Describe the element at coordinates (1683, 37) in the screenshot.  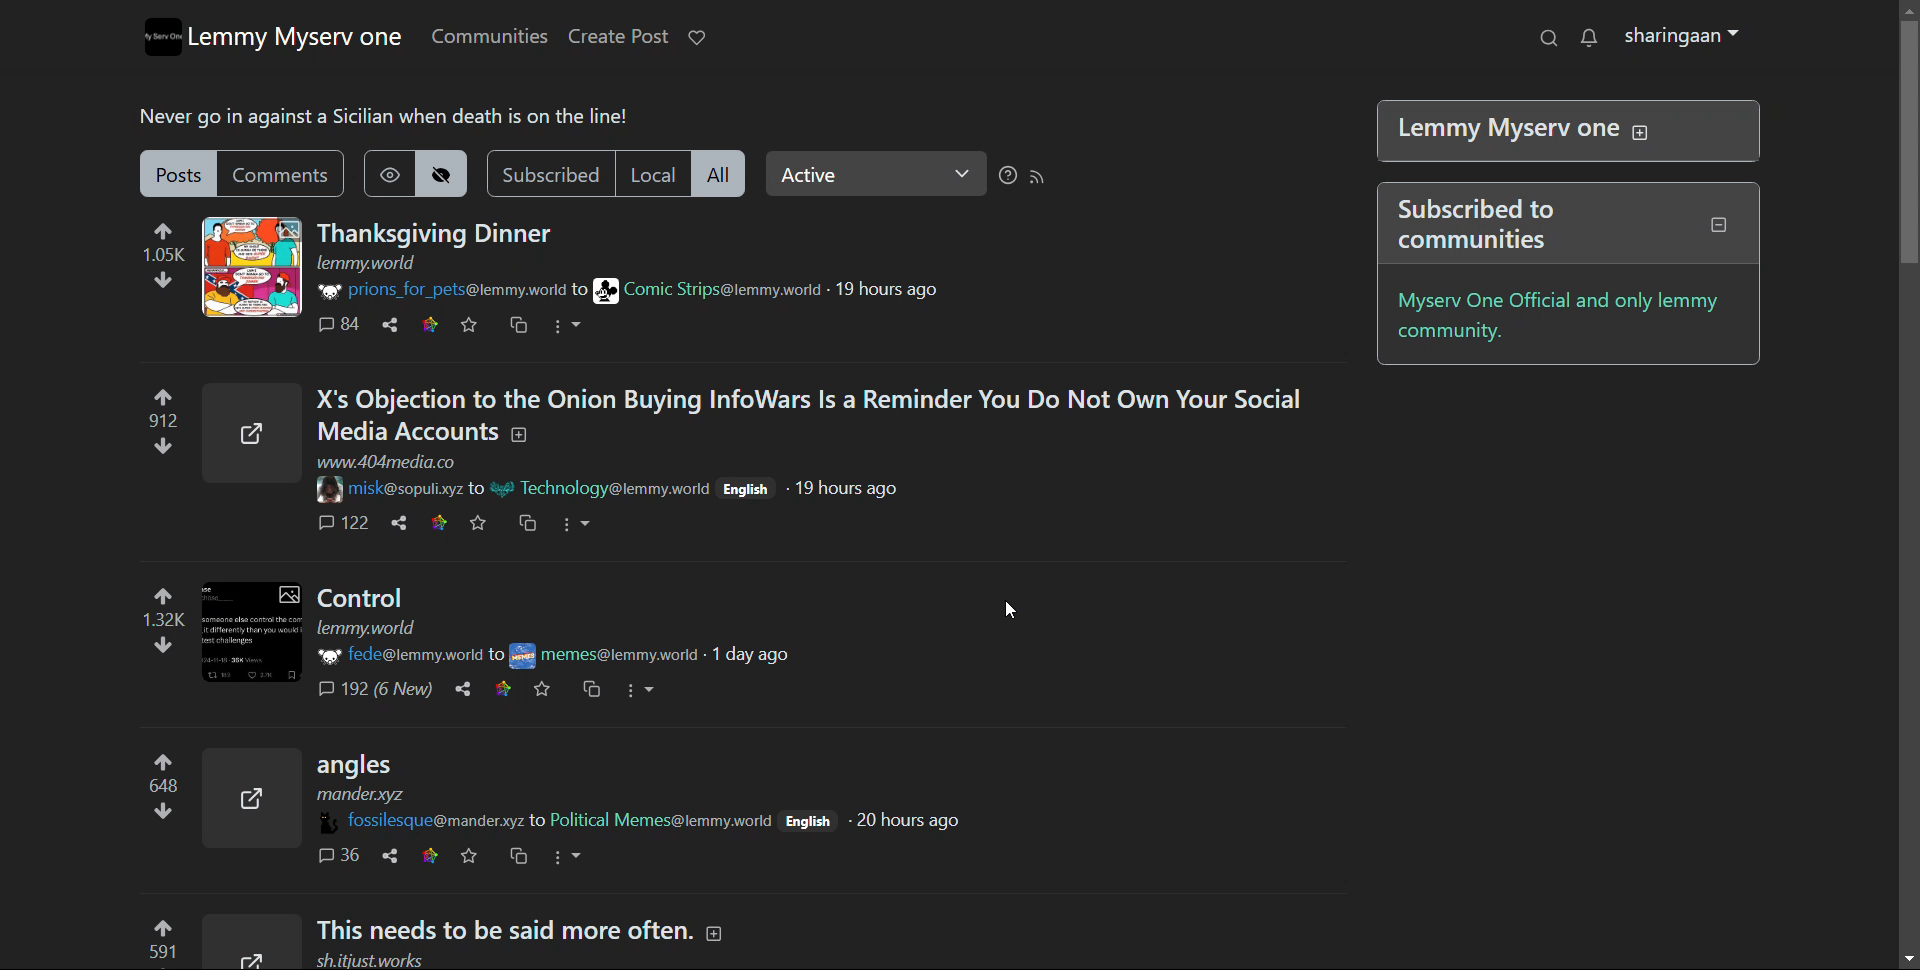
I see `sharingaan(profile)` at that location.